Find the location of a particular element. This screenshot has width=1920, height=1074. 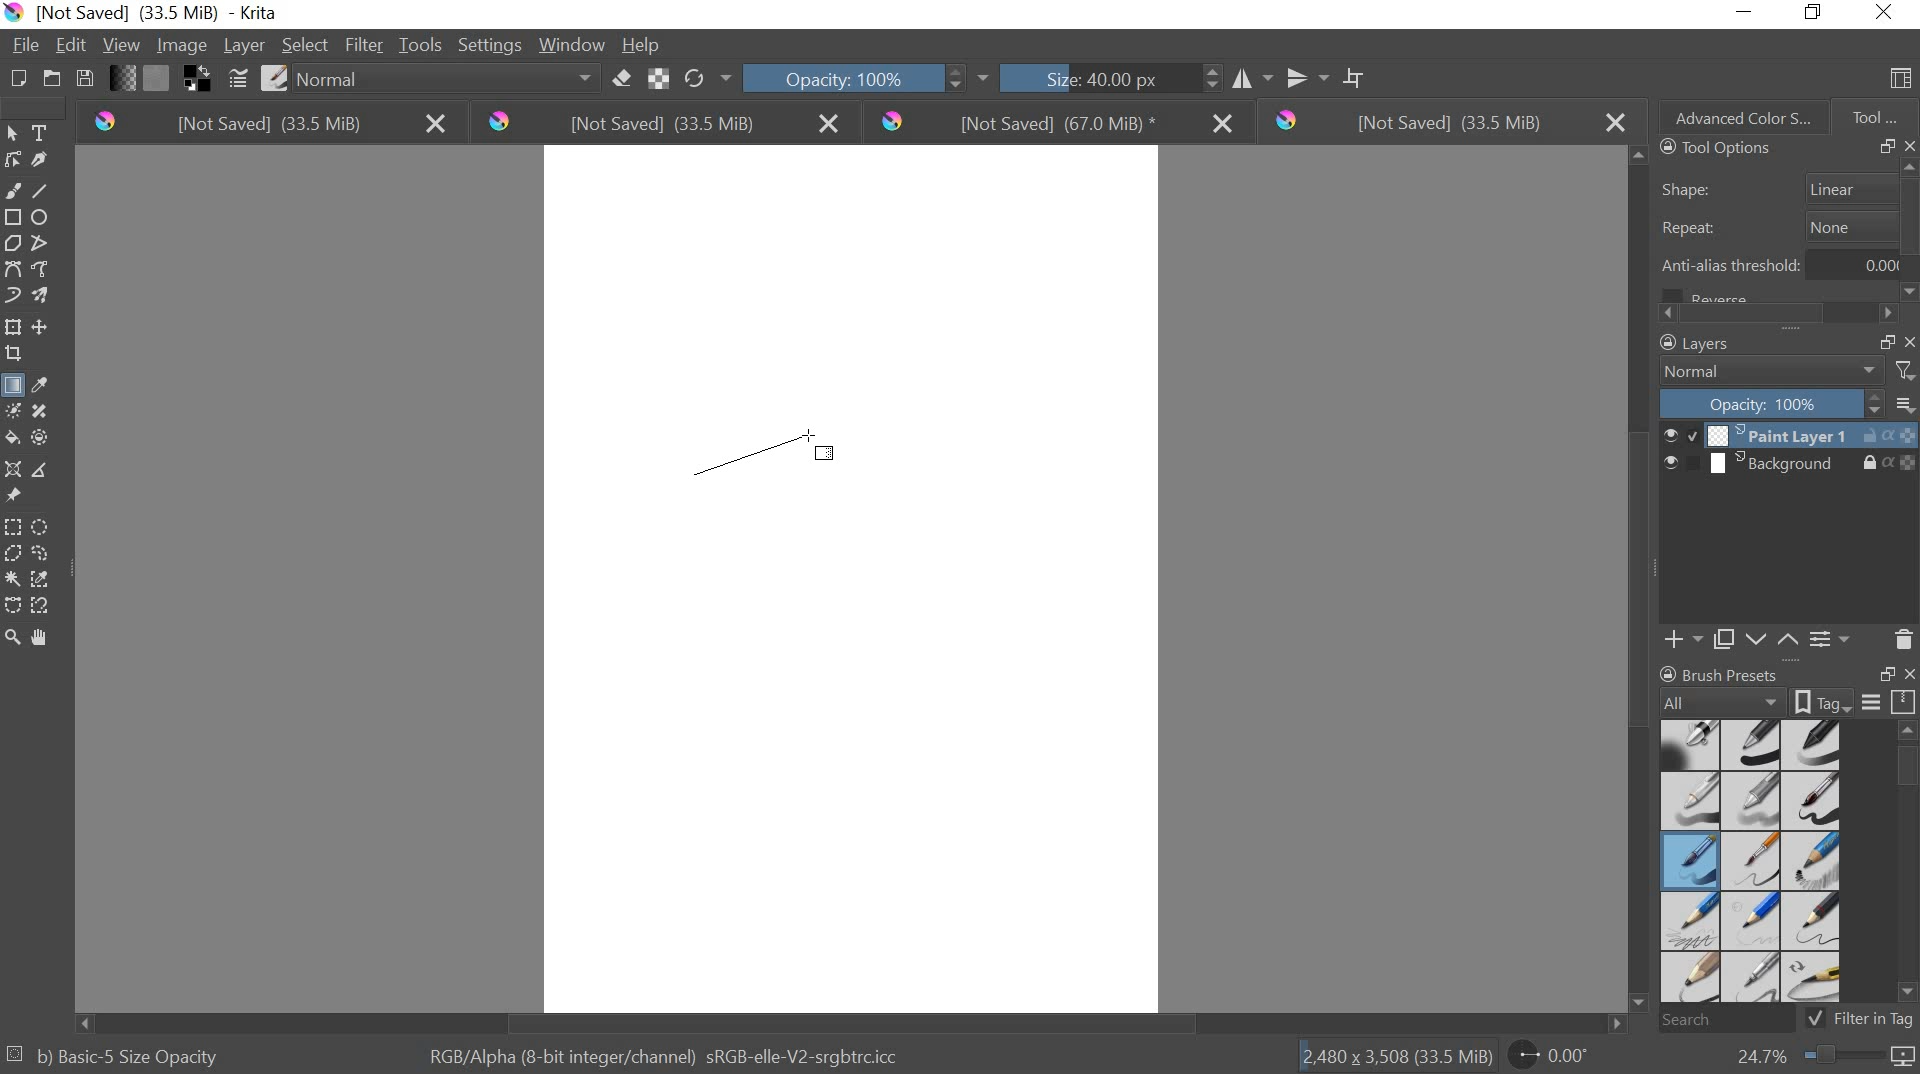

edit shapes is located at coordinates (16, 160).